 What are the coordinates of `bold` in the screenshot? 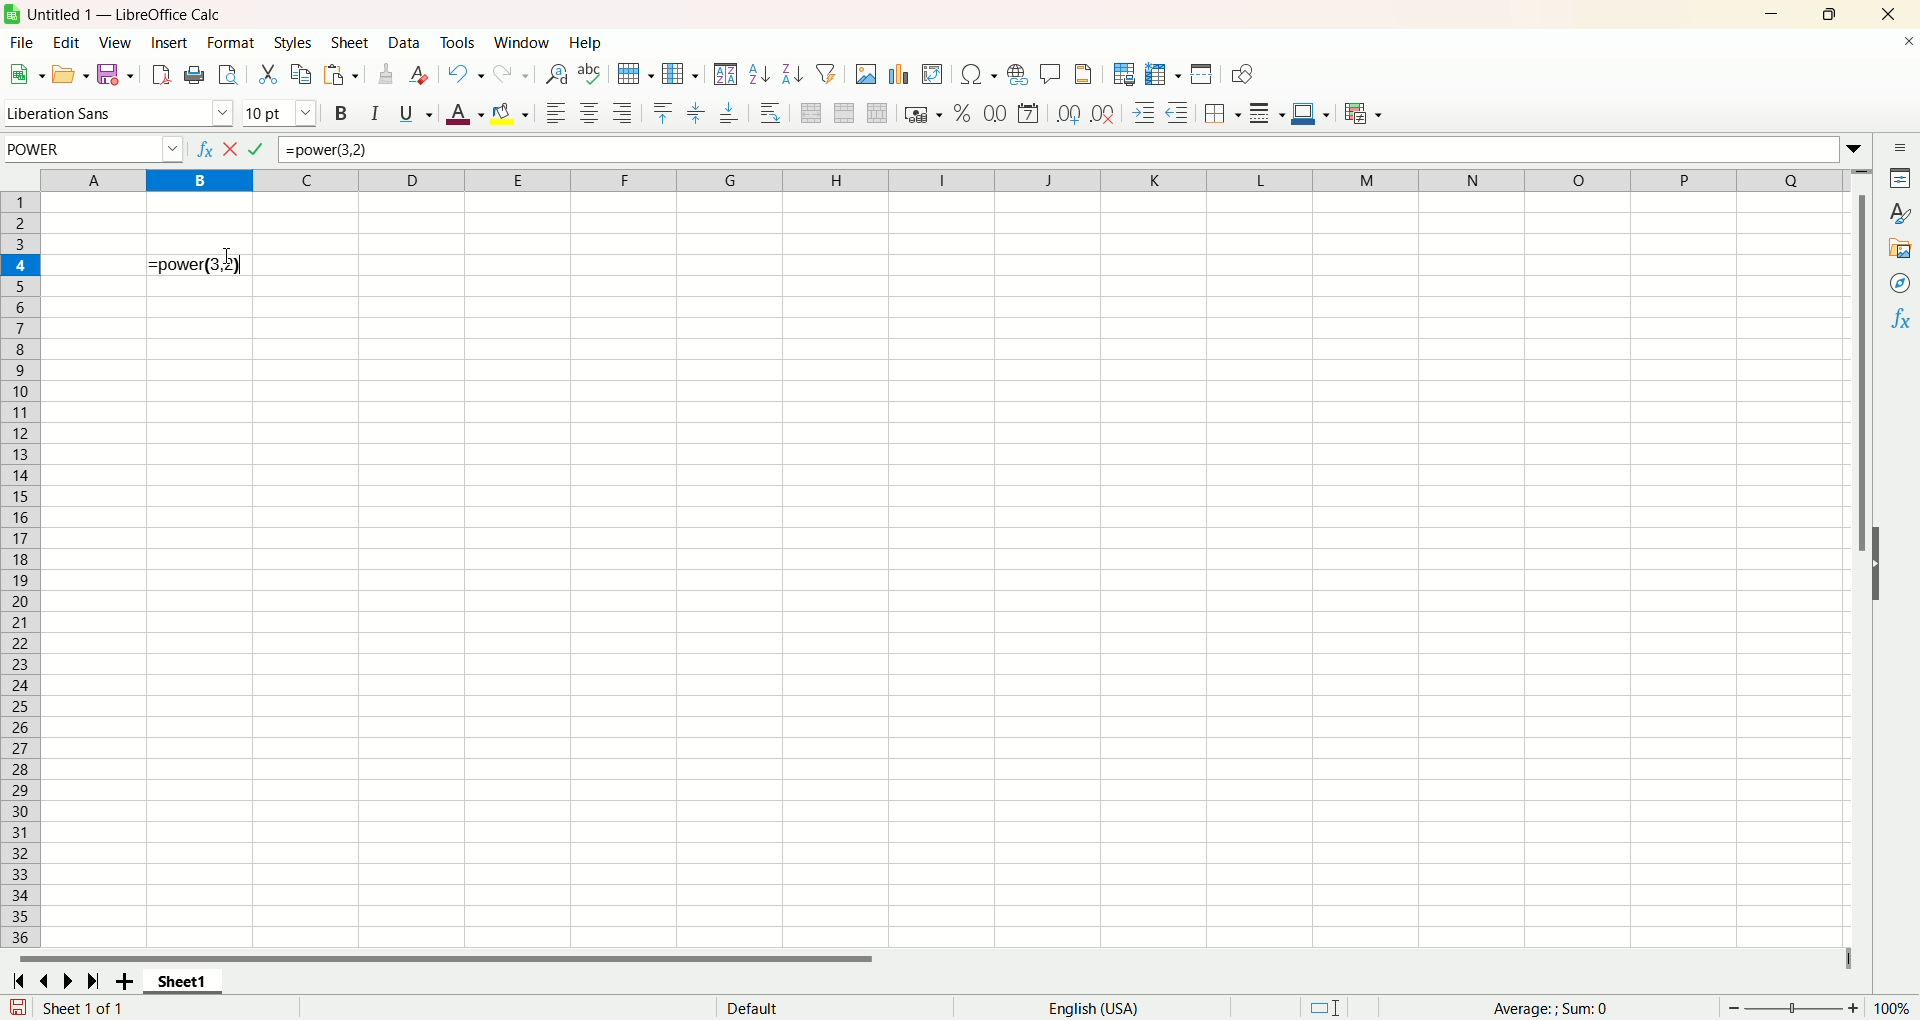 It's located at (339, 115).